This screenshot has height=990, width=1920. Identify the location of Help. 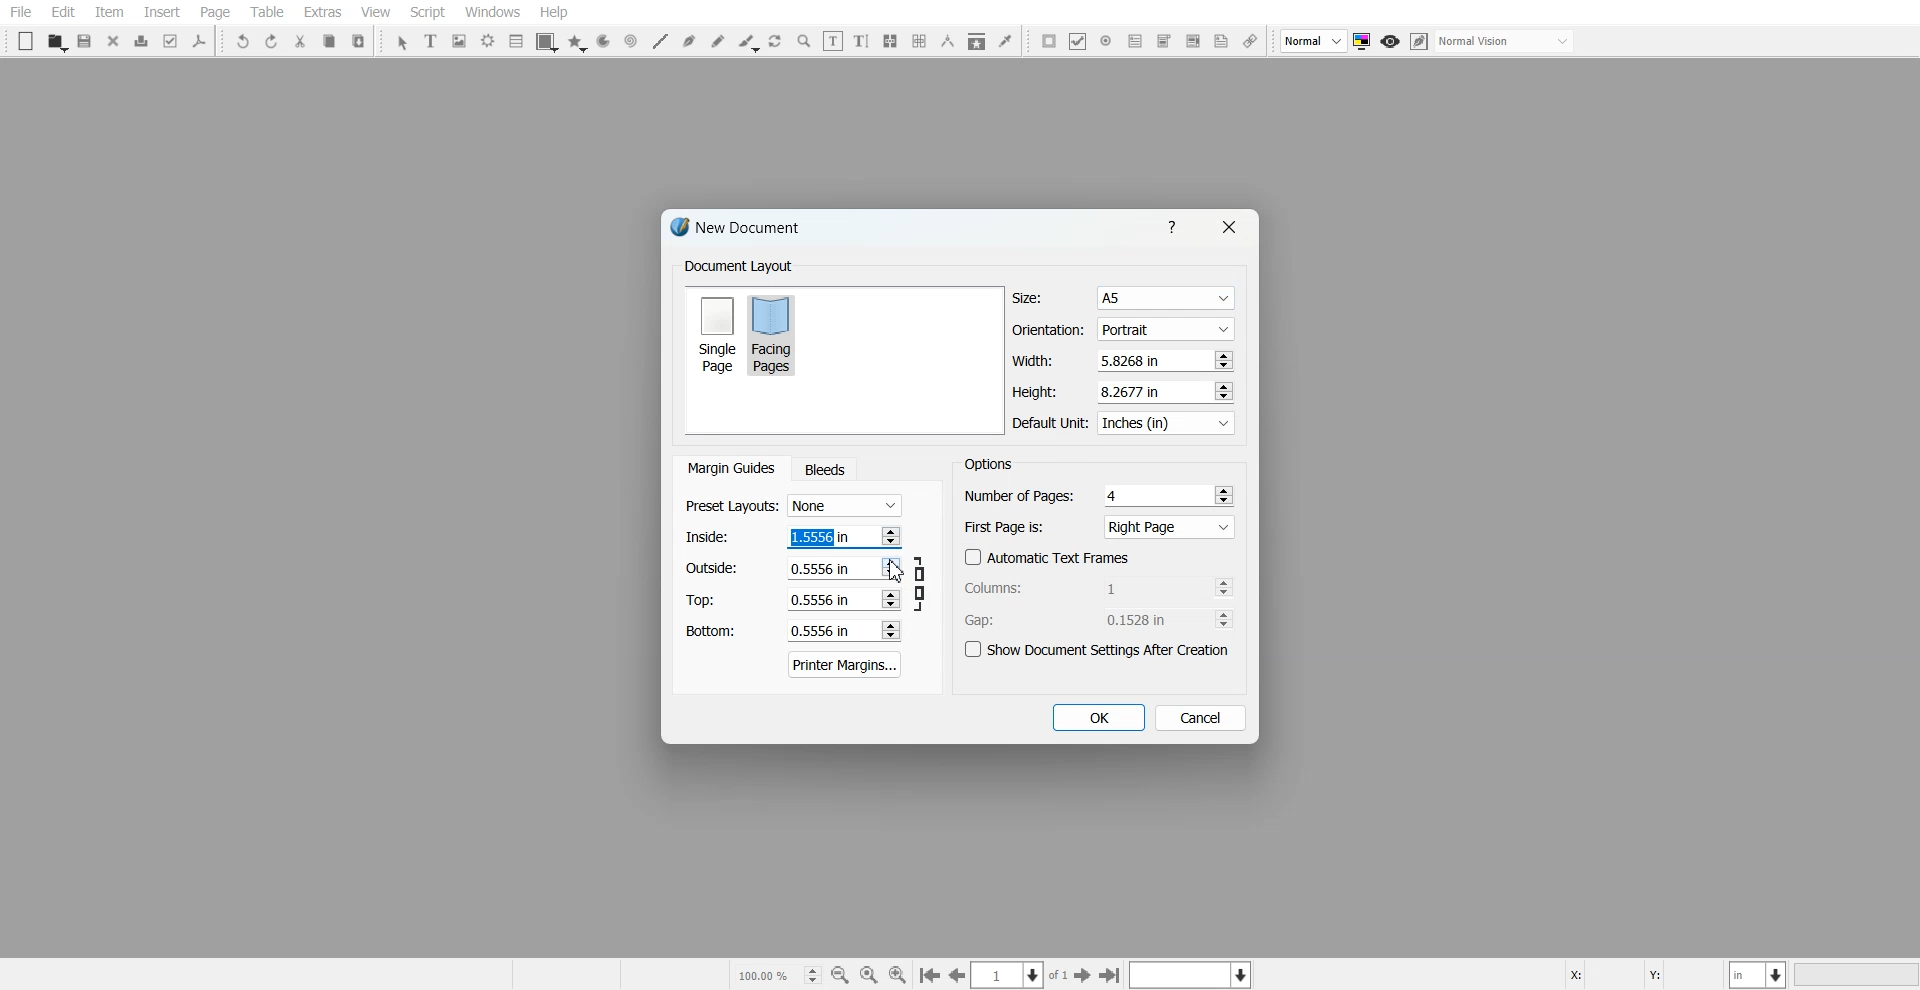
(1176, 226).